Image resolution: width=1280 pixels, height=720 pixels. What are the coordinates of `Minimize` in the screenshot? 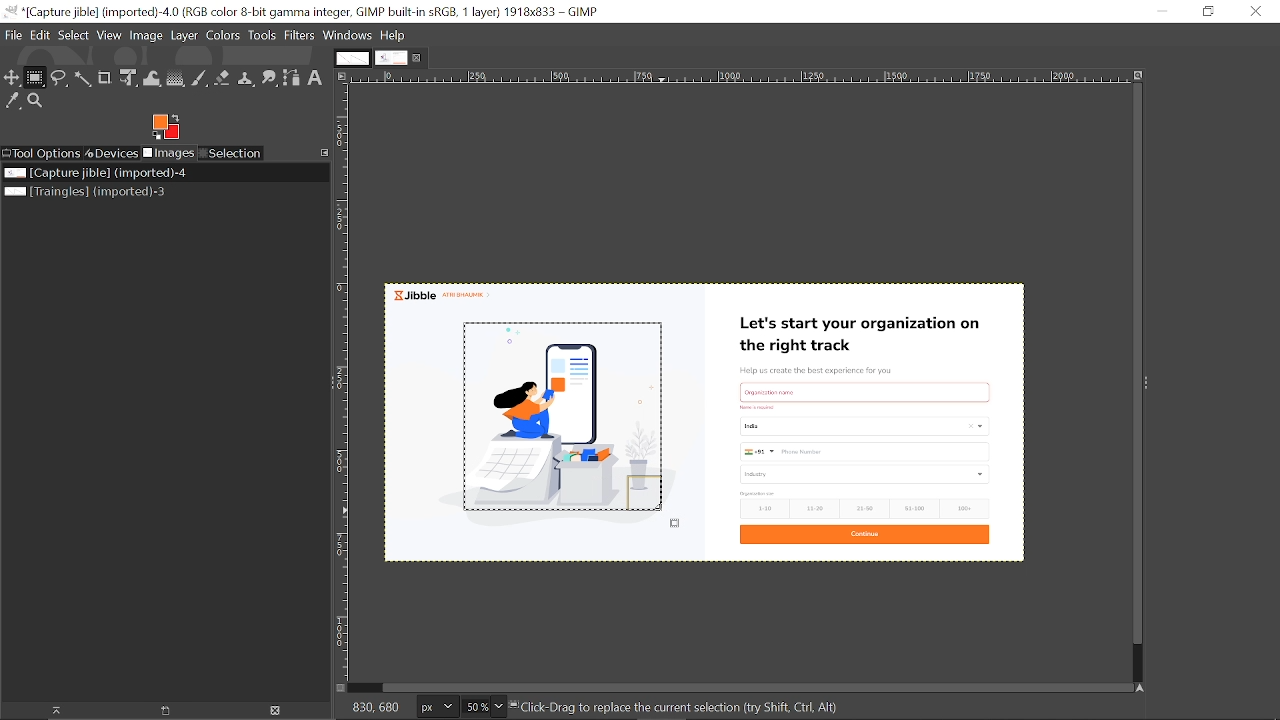 It's located at (1163, 12).